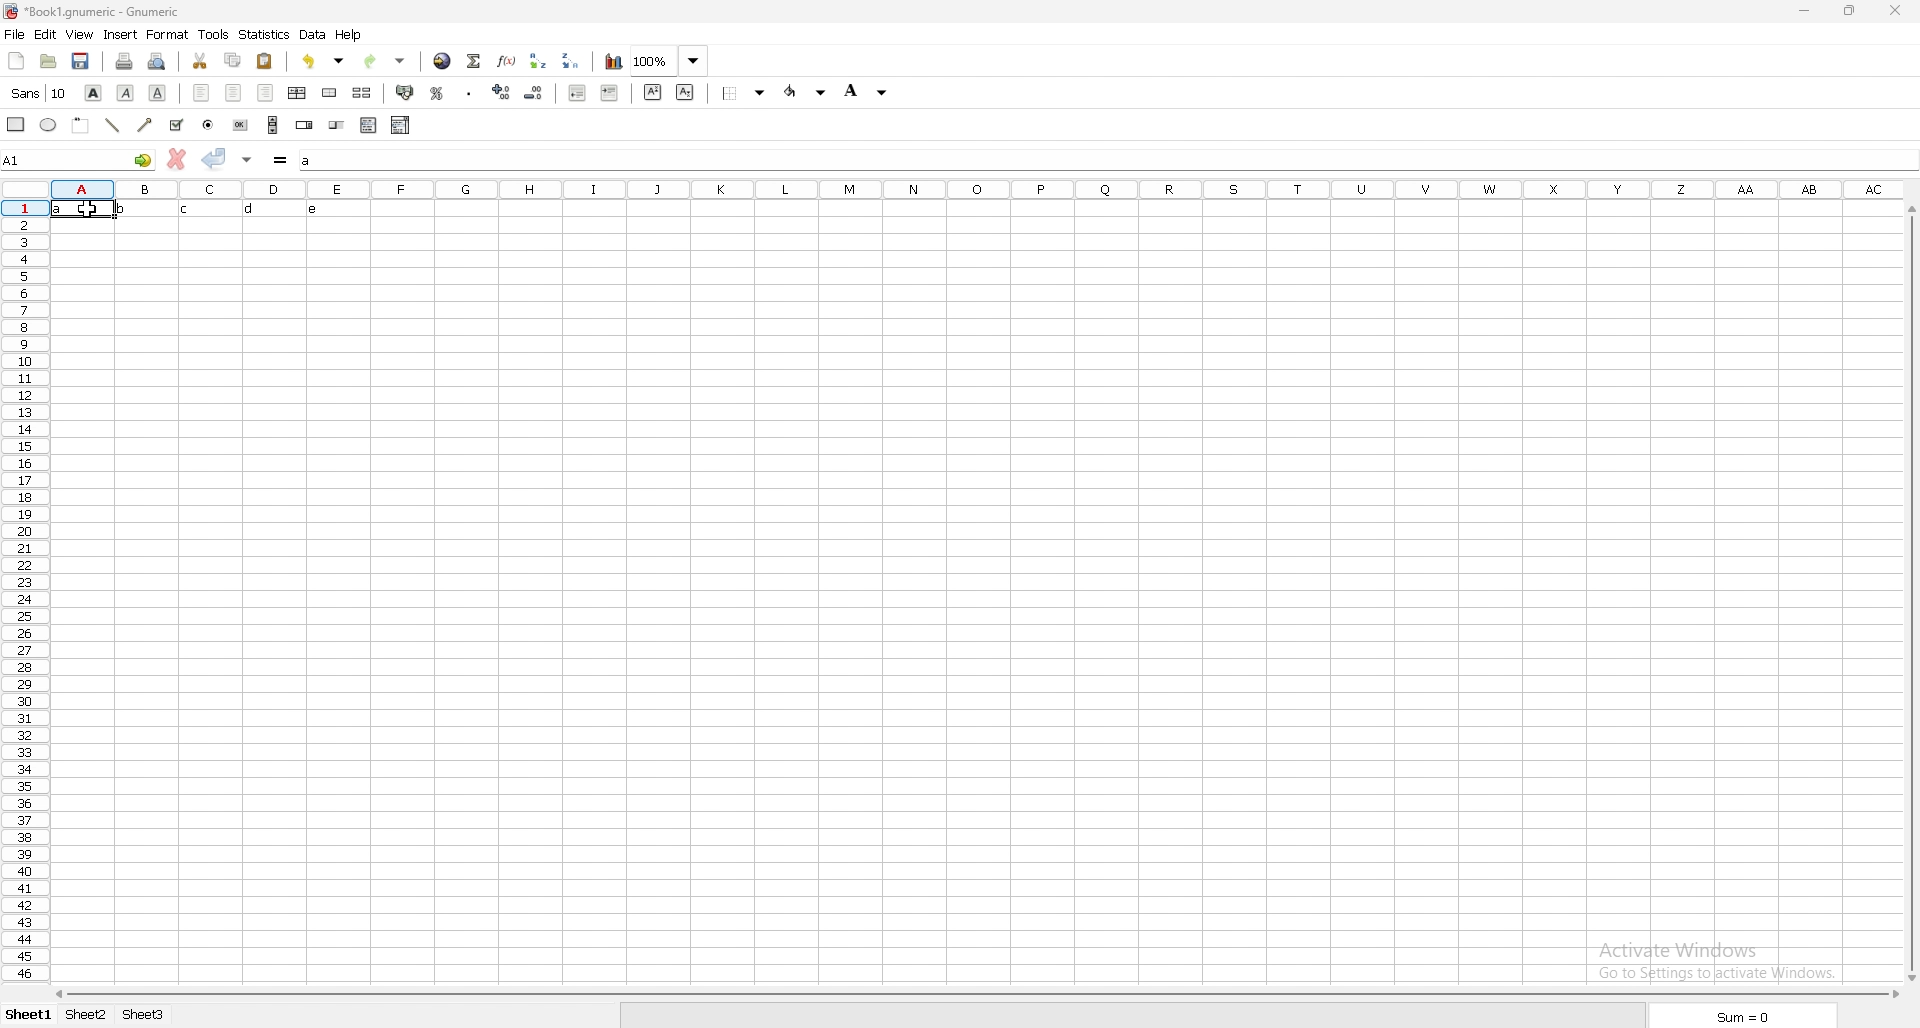  Describe the element at coordinates (610, 93) in the screenshot. I see `increase indent` at that location.